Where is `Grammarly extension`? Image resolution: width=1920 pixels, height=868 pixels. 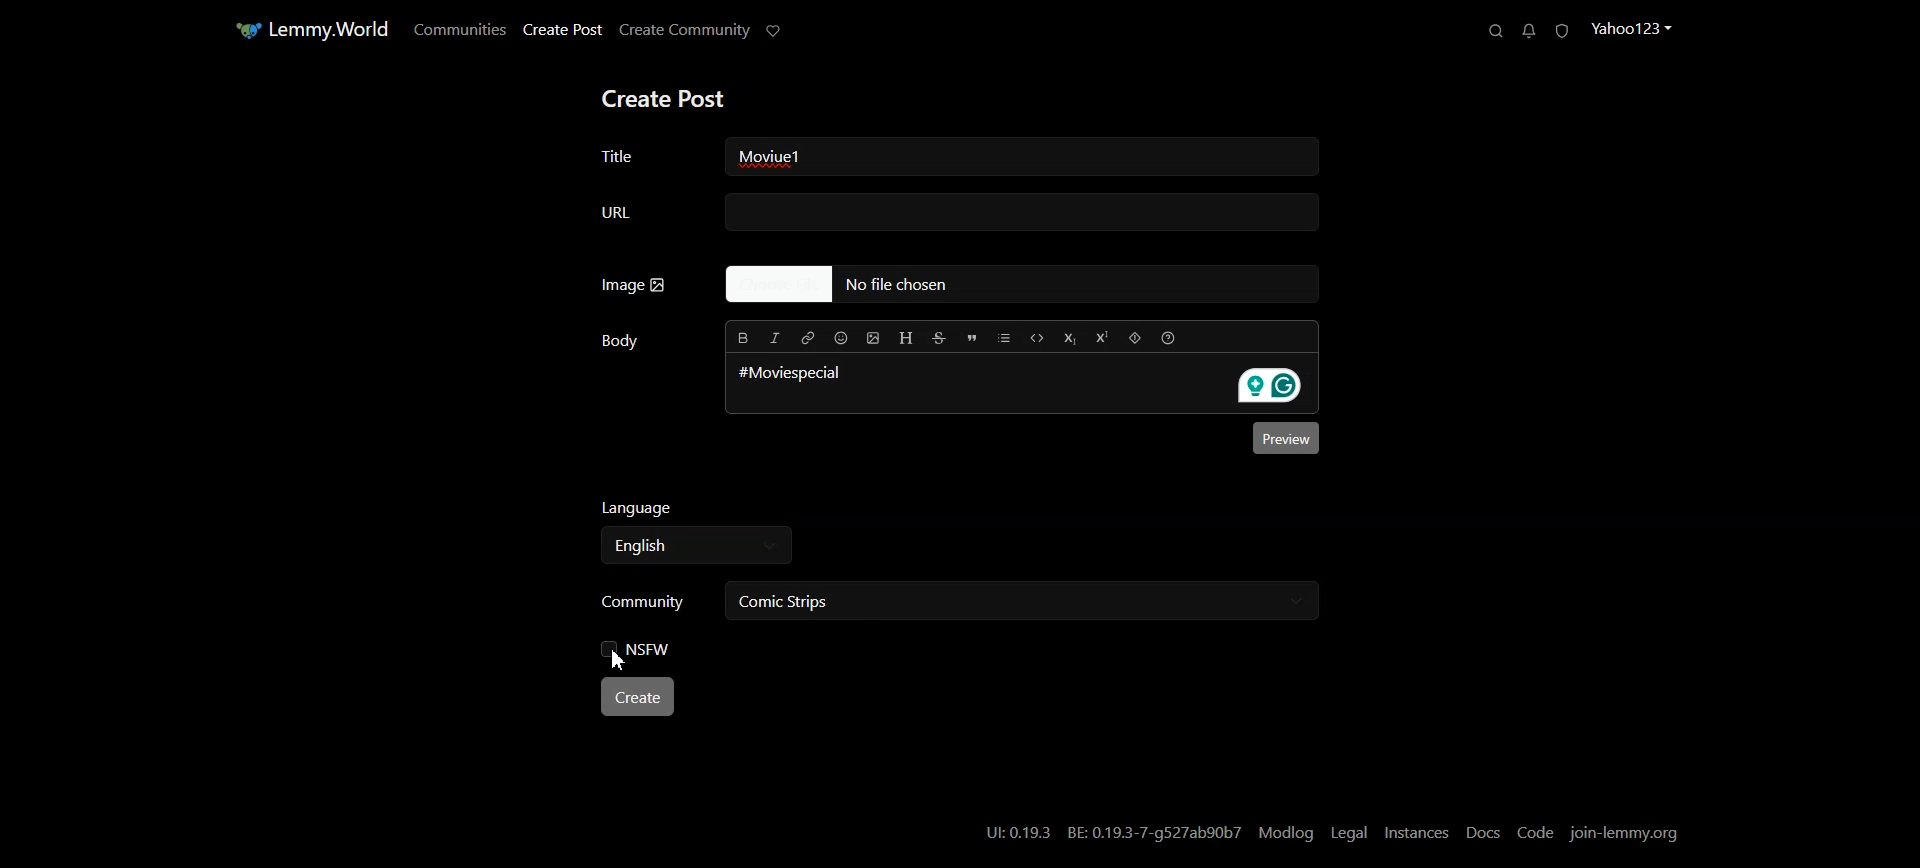 Grammarly extension is located at coordinates (1273, 387).